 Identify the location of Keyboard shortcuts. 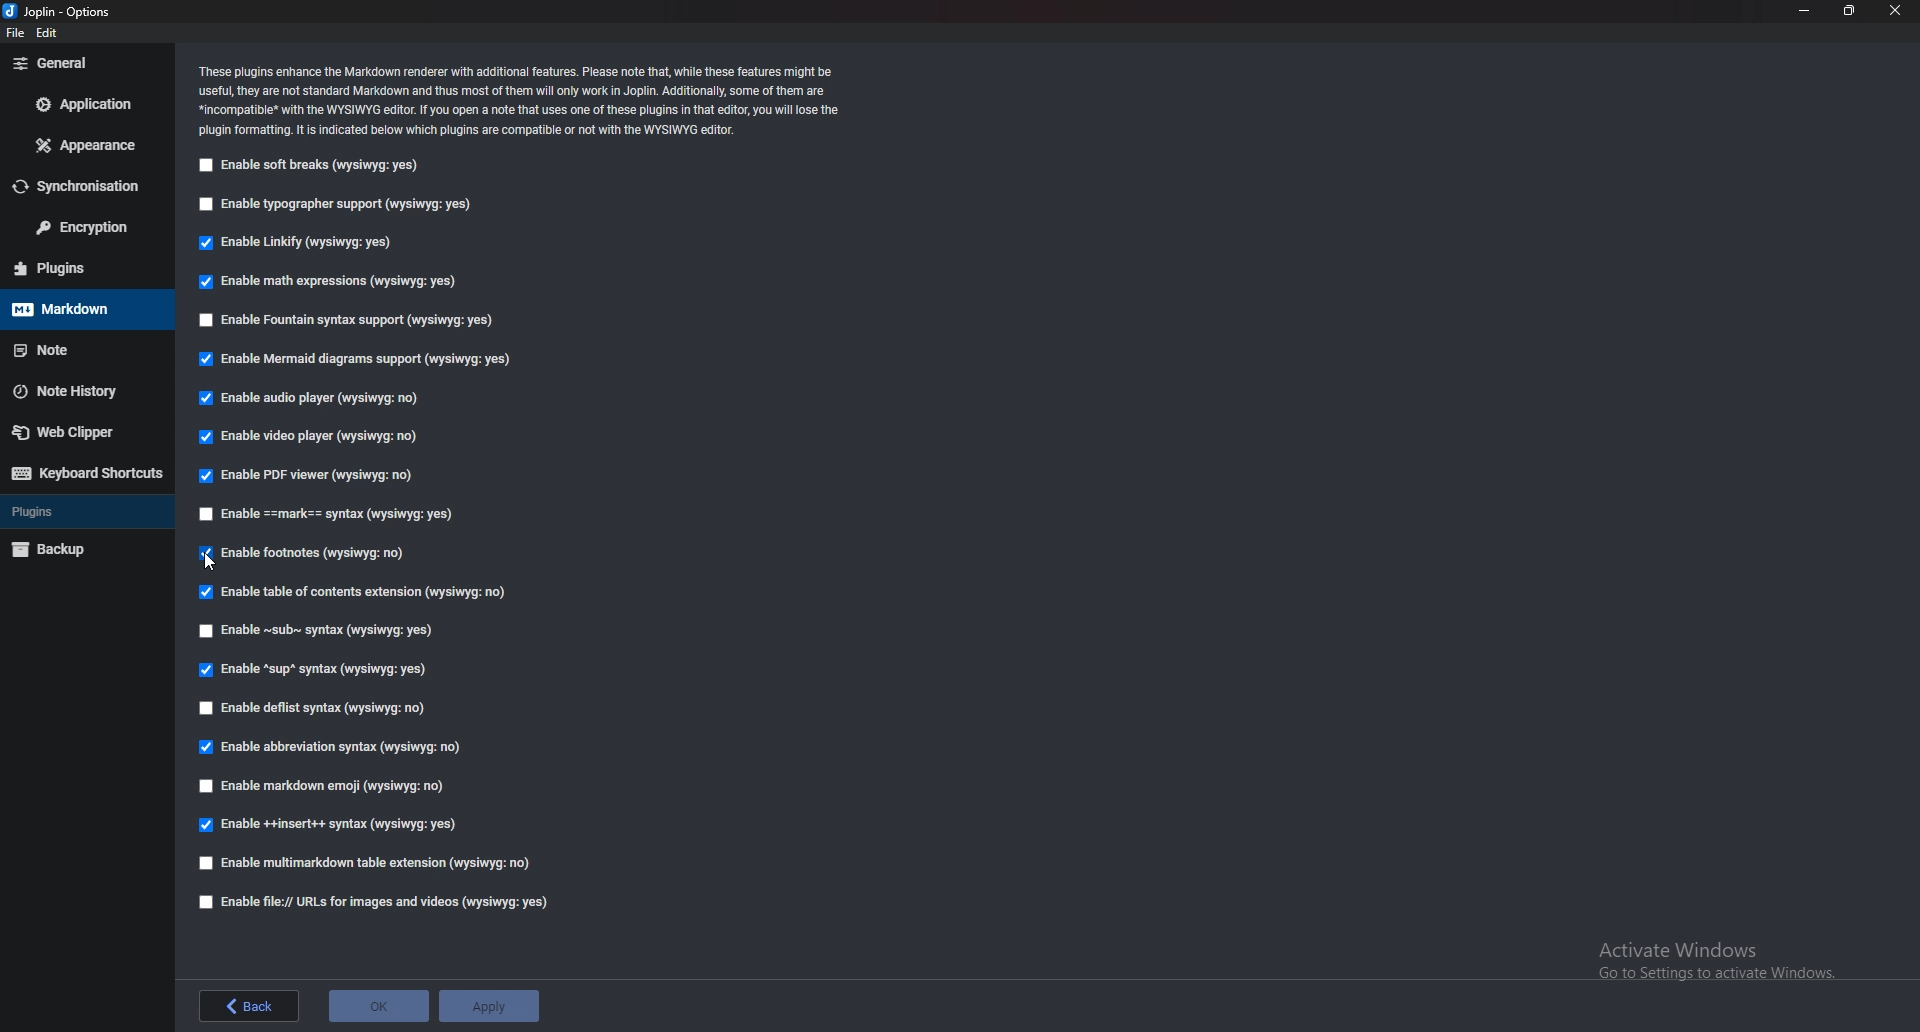
(90, 473).